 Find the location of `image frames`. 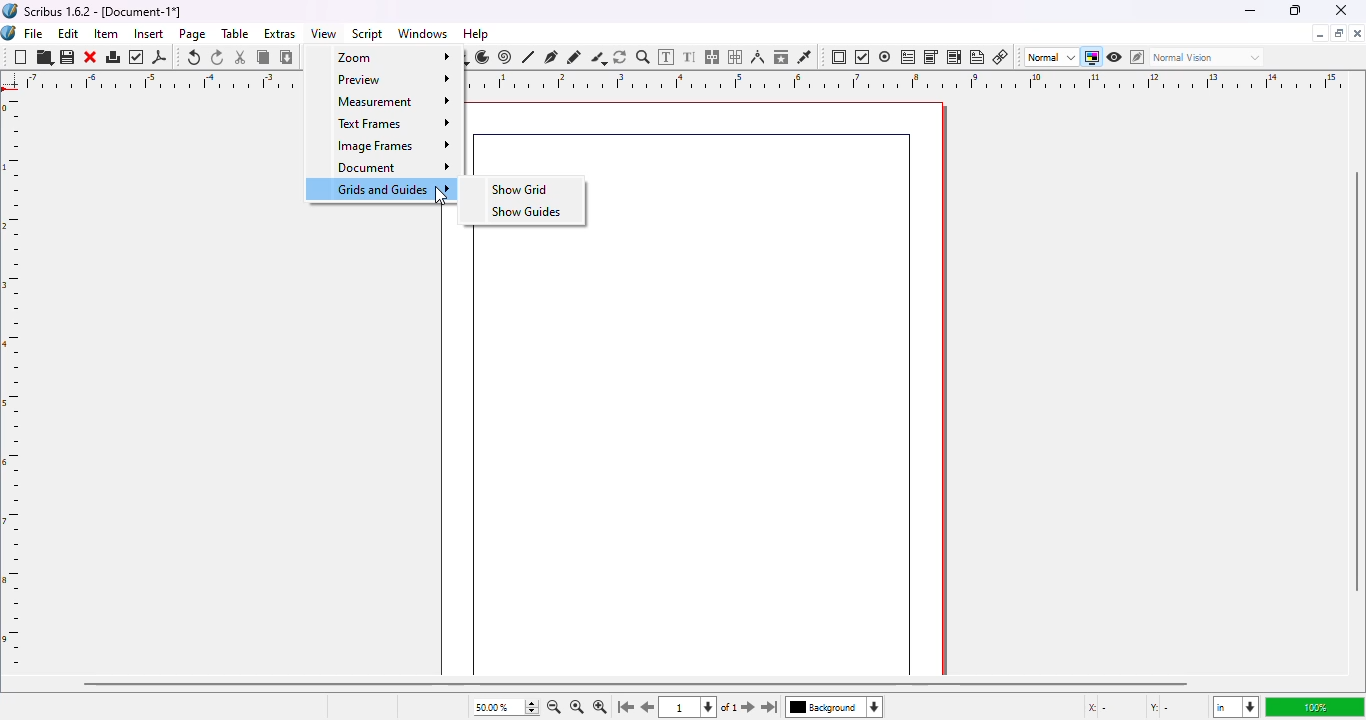

image frames is located at coordinates (384, 146).